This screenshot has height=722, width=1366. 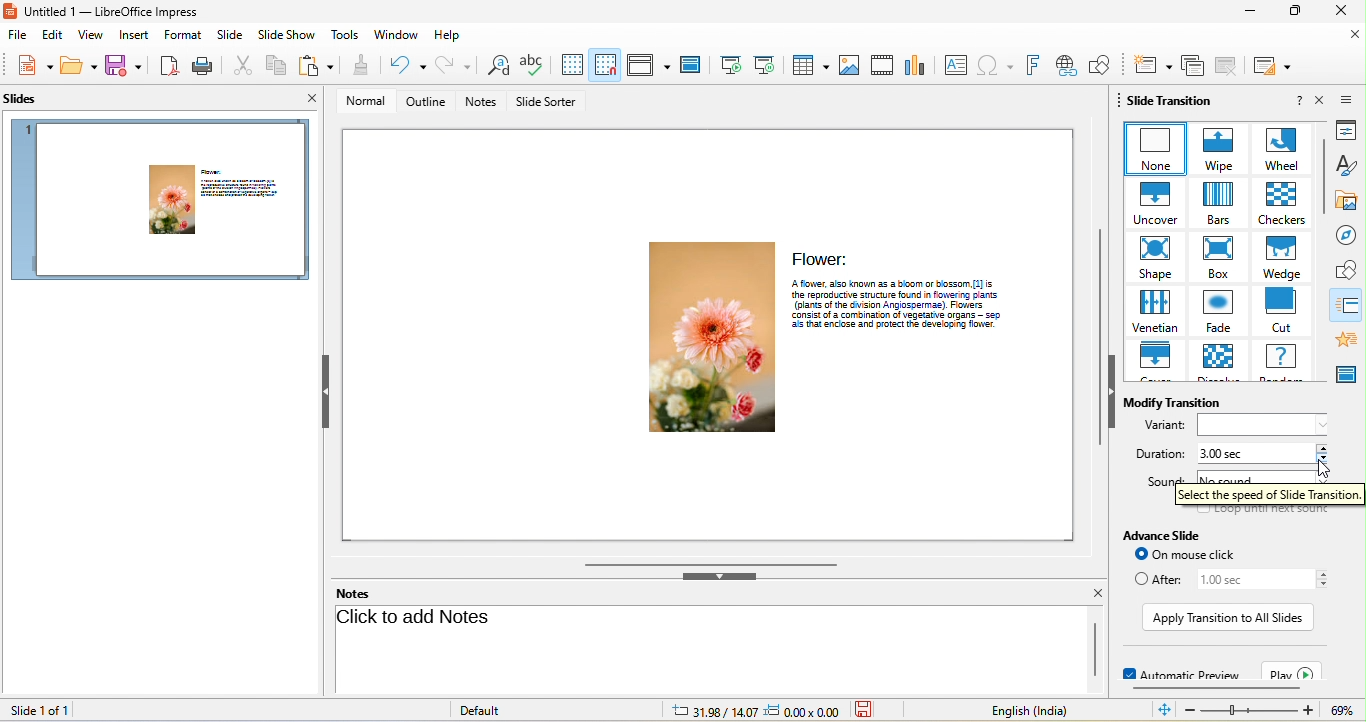 I want to click on save, so click(x=79, y=68).